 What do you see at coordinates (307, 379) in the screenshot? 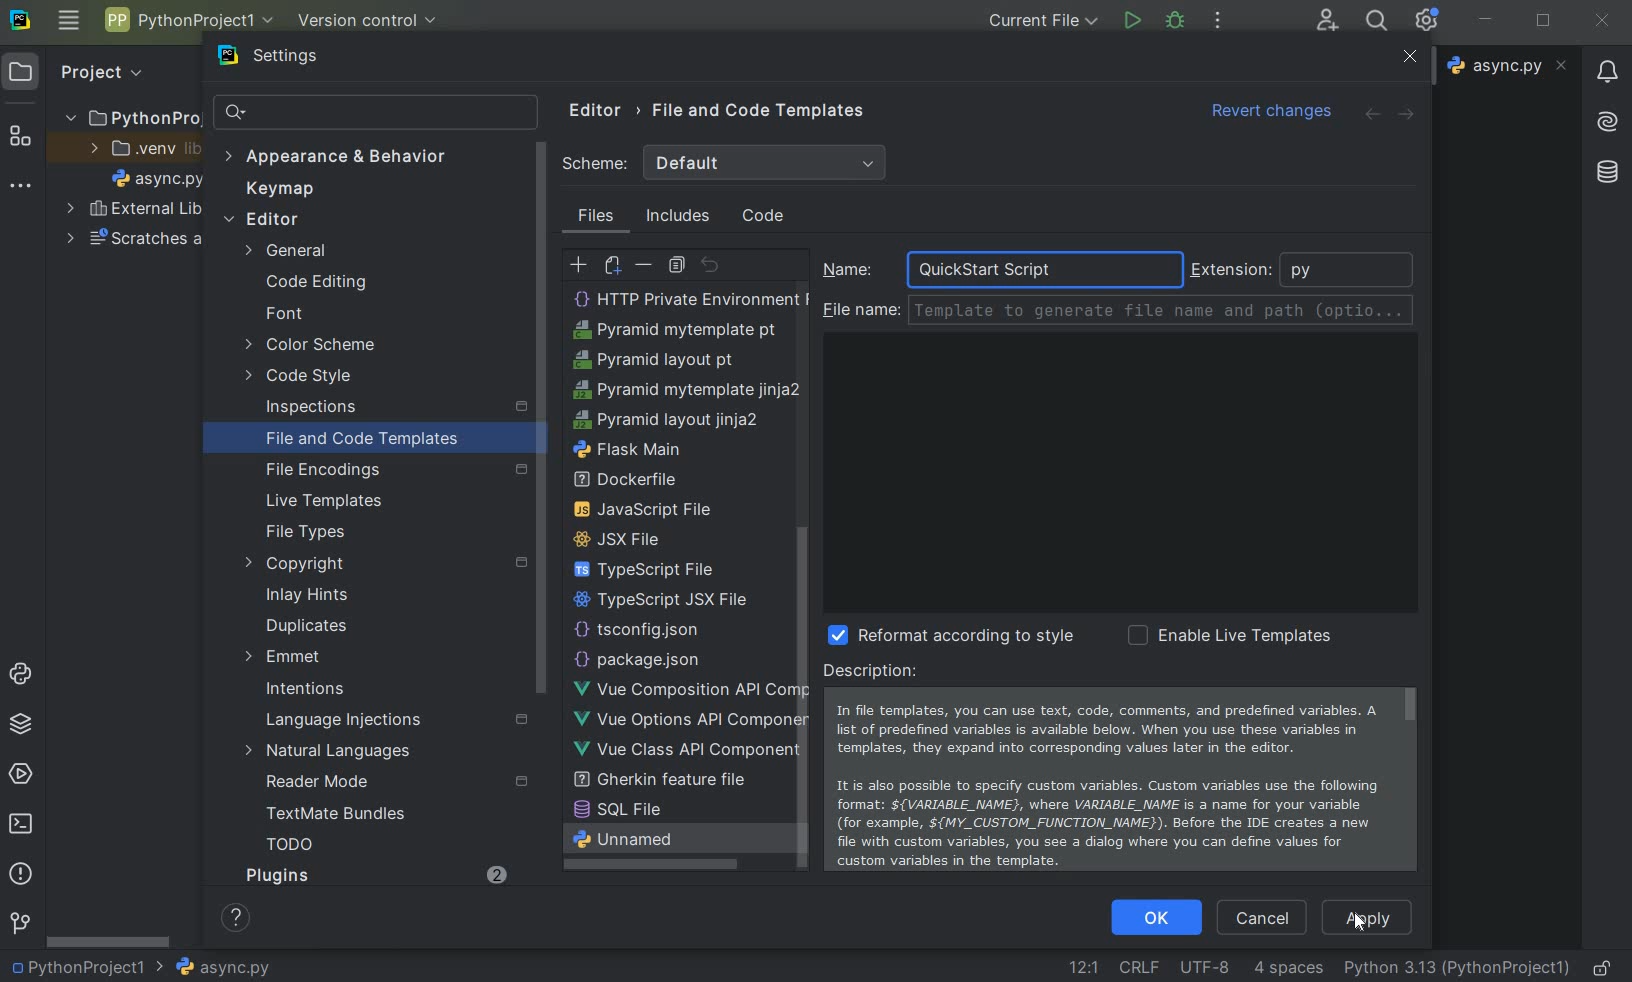
I see `code style` at bounding box center [307, 379].